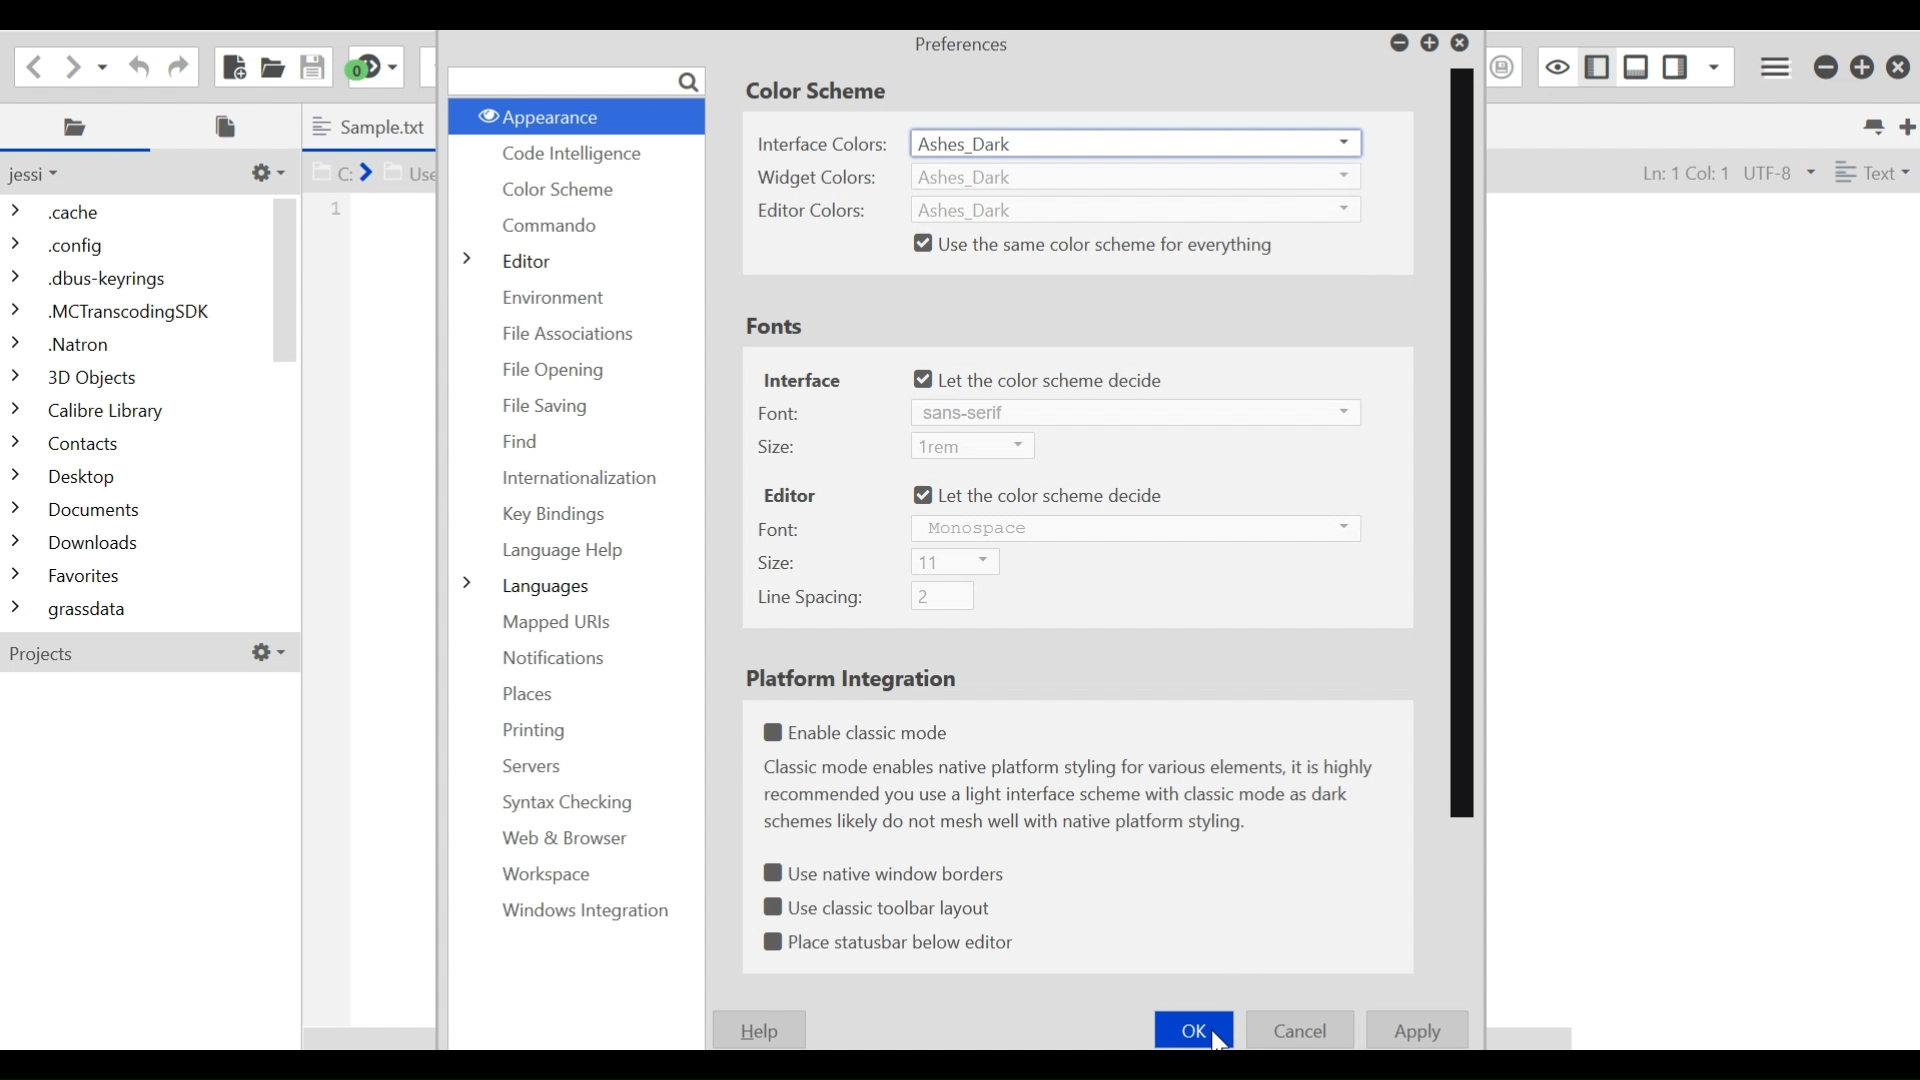 This screenshot has height=1080, width=1920. Describe the element at coordinates (779, 529) in the screenshot. I see `Font` at that location.